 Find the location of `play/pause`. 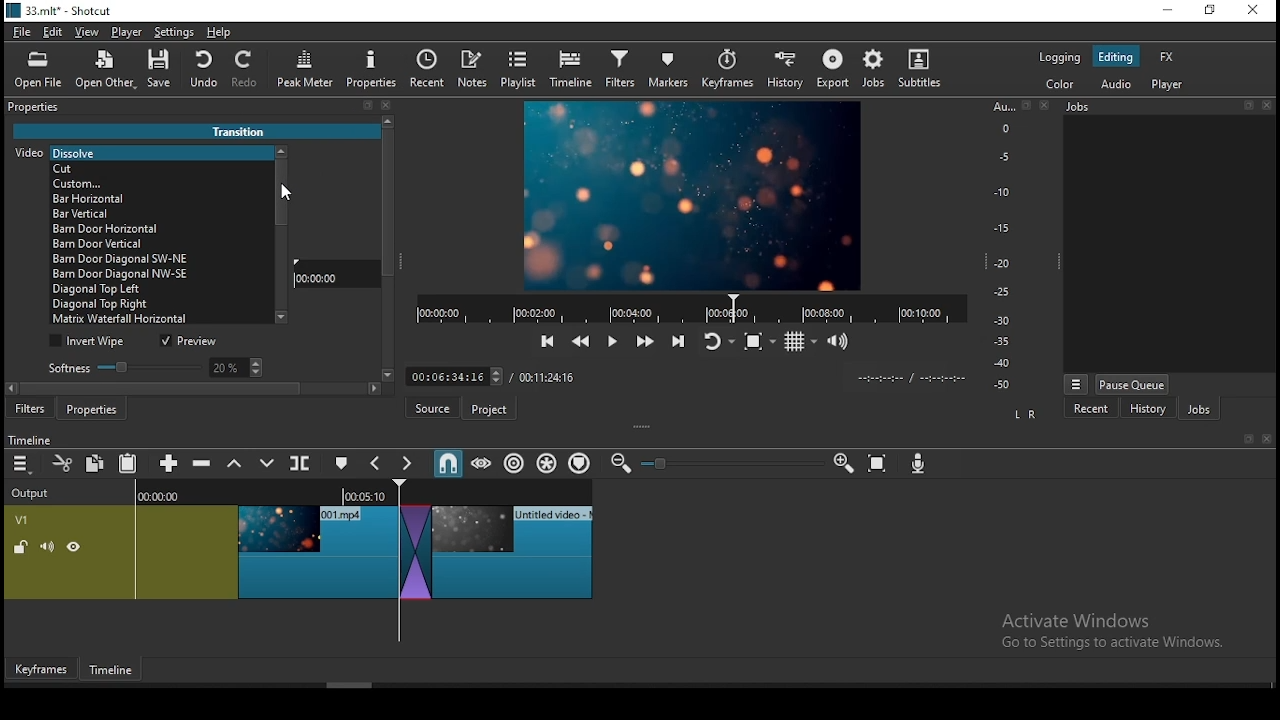

play/pause is located at coordinates (610, 345).